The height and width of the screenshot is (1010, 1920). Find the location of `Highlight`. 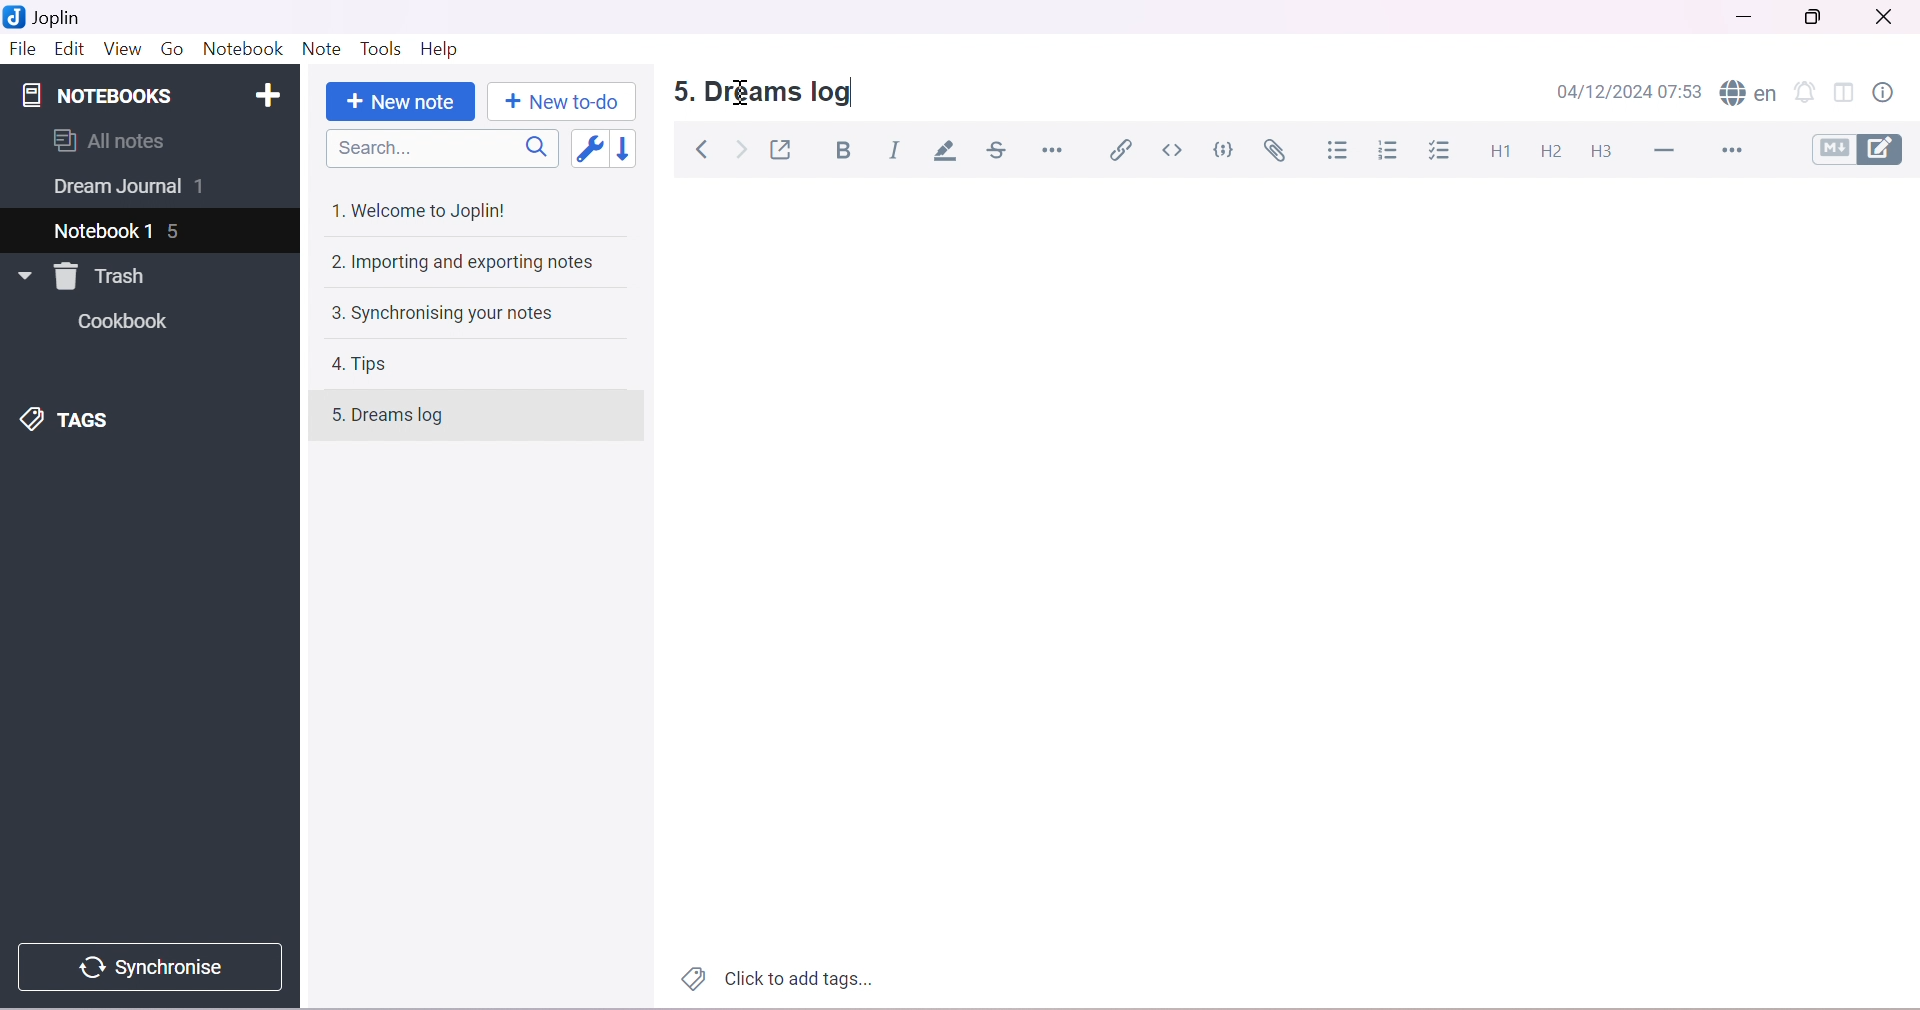

Highlight is located at coordinates (949, 152).